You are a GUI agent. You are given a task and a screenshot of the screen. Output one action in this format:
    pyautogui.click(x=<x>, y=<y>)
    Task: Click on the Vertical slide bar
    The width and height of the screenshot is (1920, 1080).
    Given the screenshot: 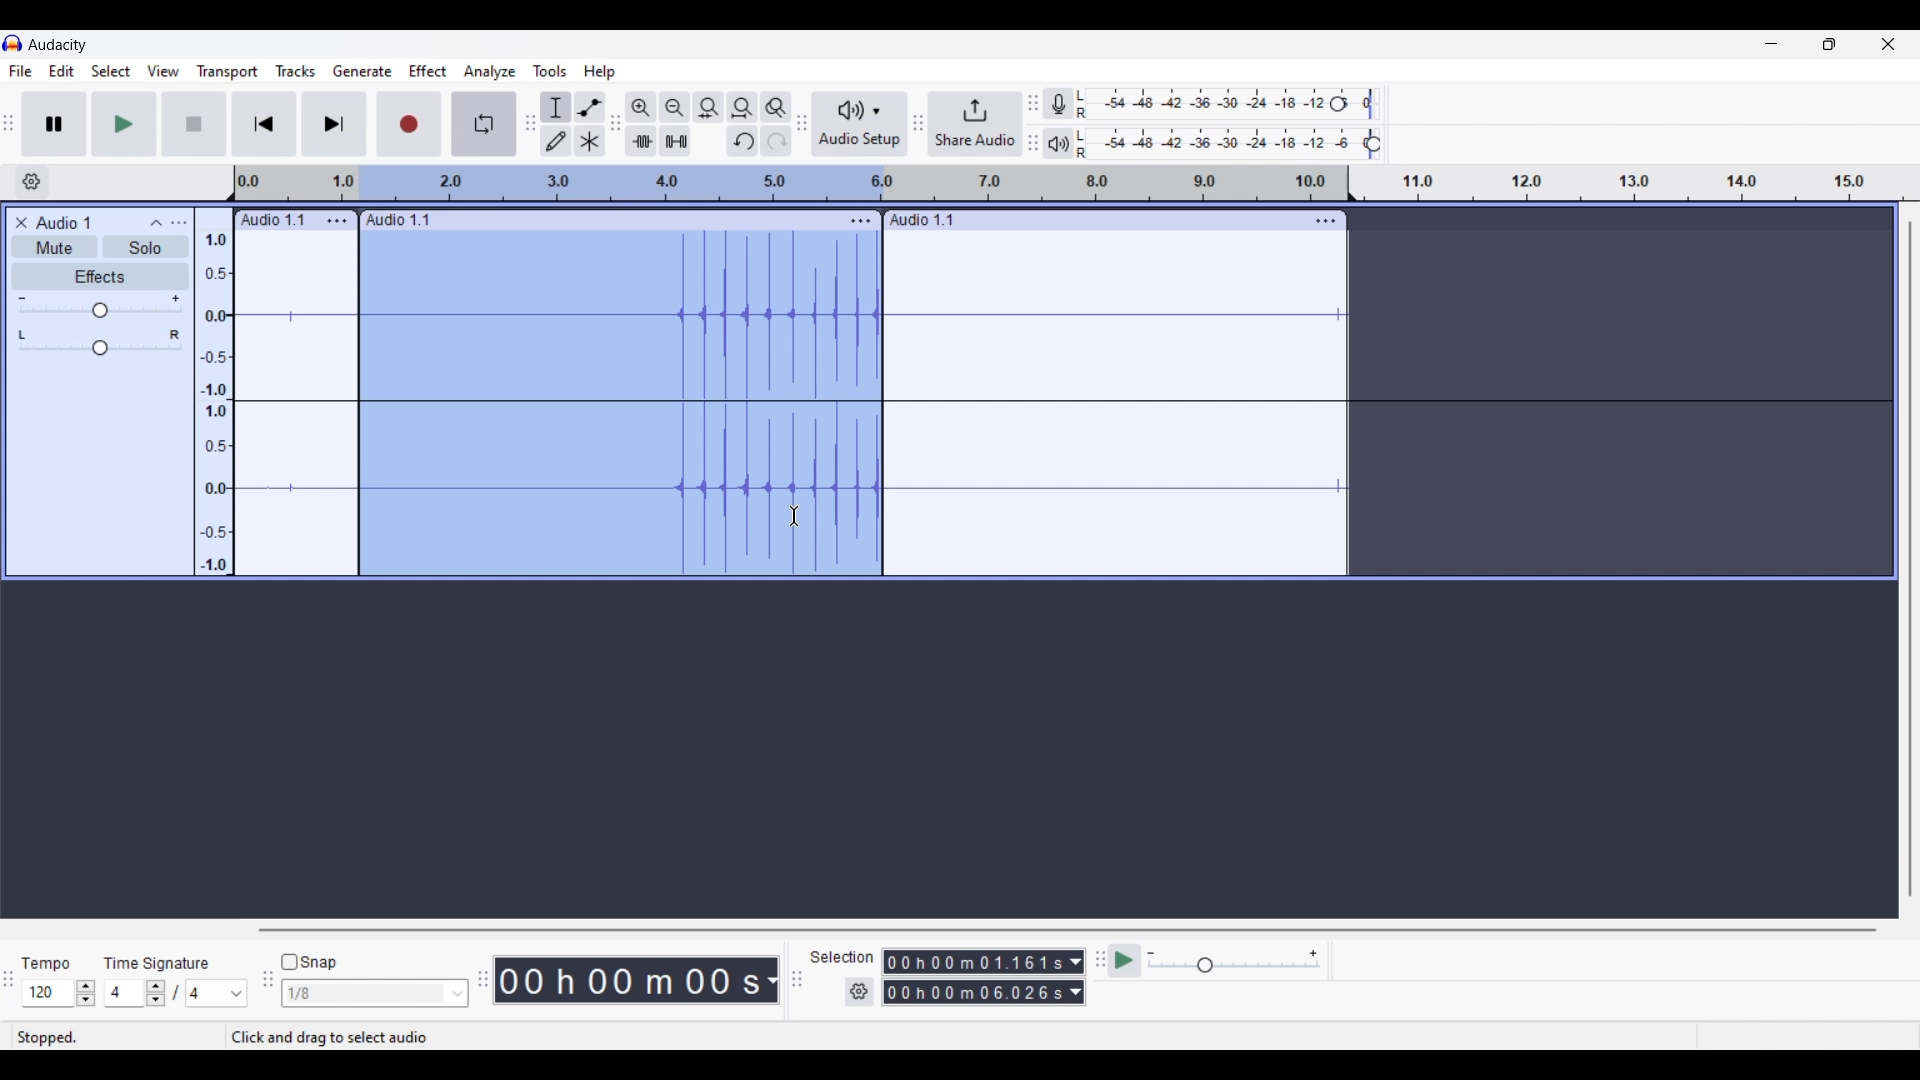 What is the action you would take?
    pyautogui.click(x=1910, y=558)
    